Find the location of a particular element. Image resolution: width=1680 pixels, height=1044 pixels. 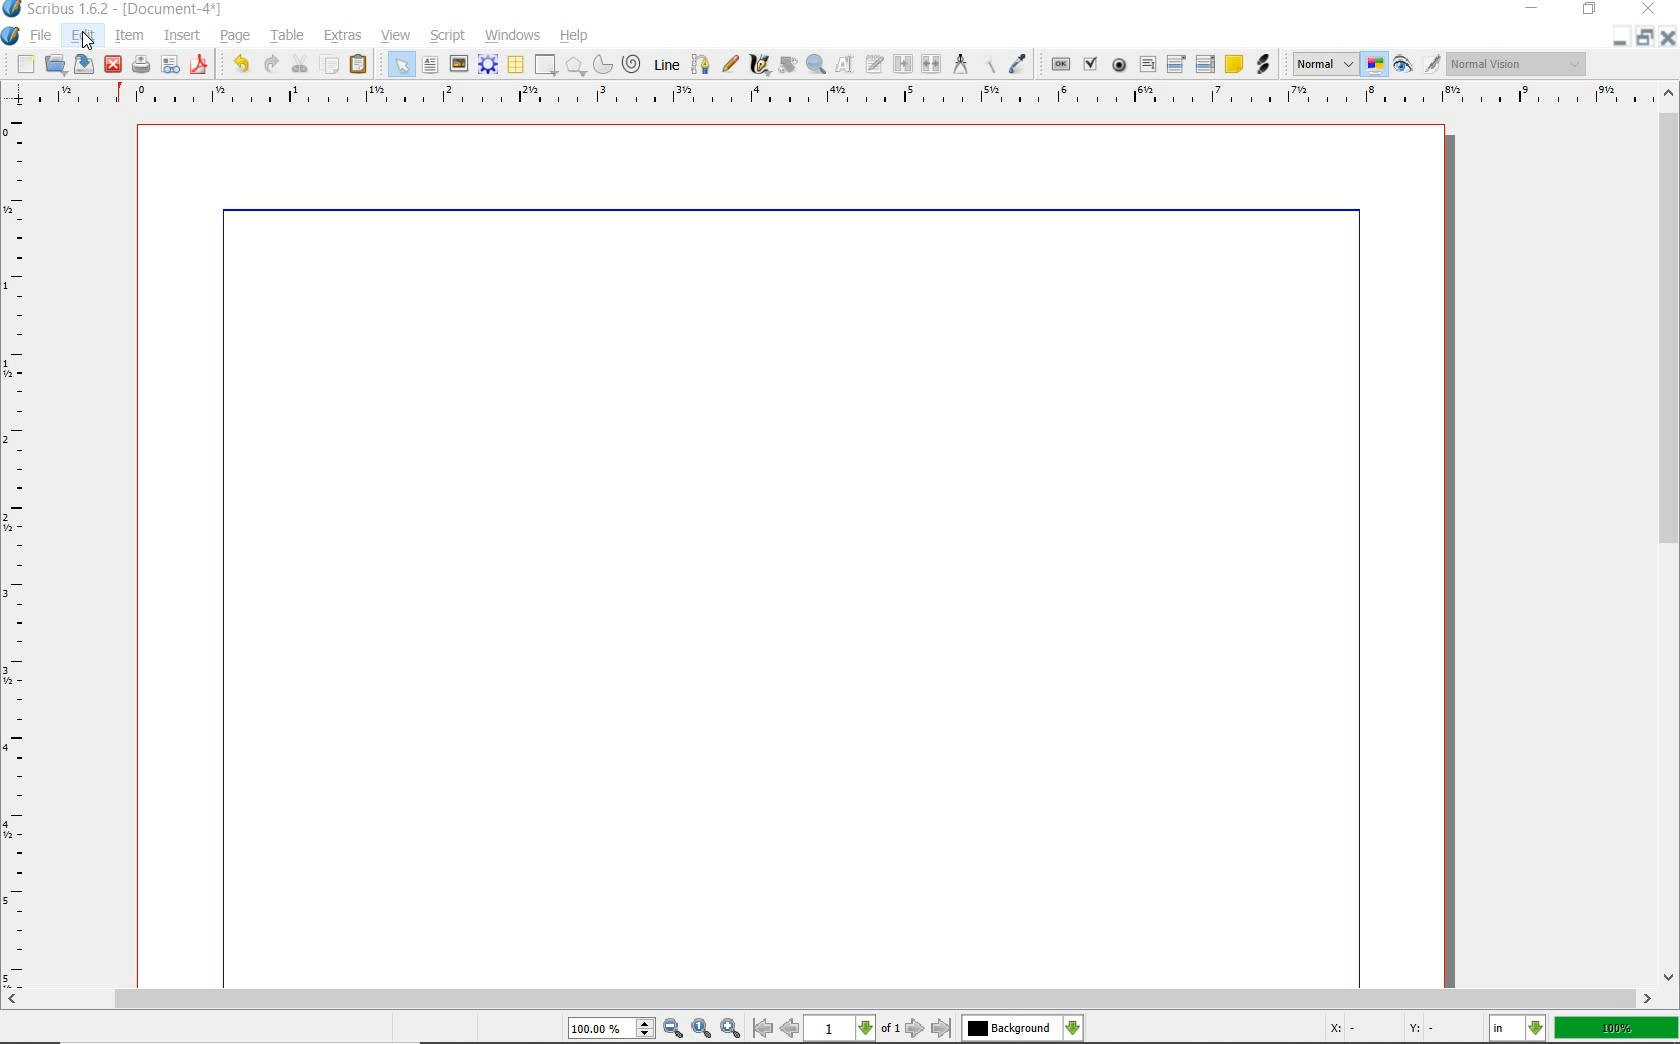

open is located at coordinates (56, 64).